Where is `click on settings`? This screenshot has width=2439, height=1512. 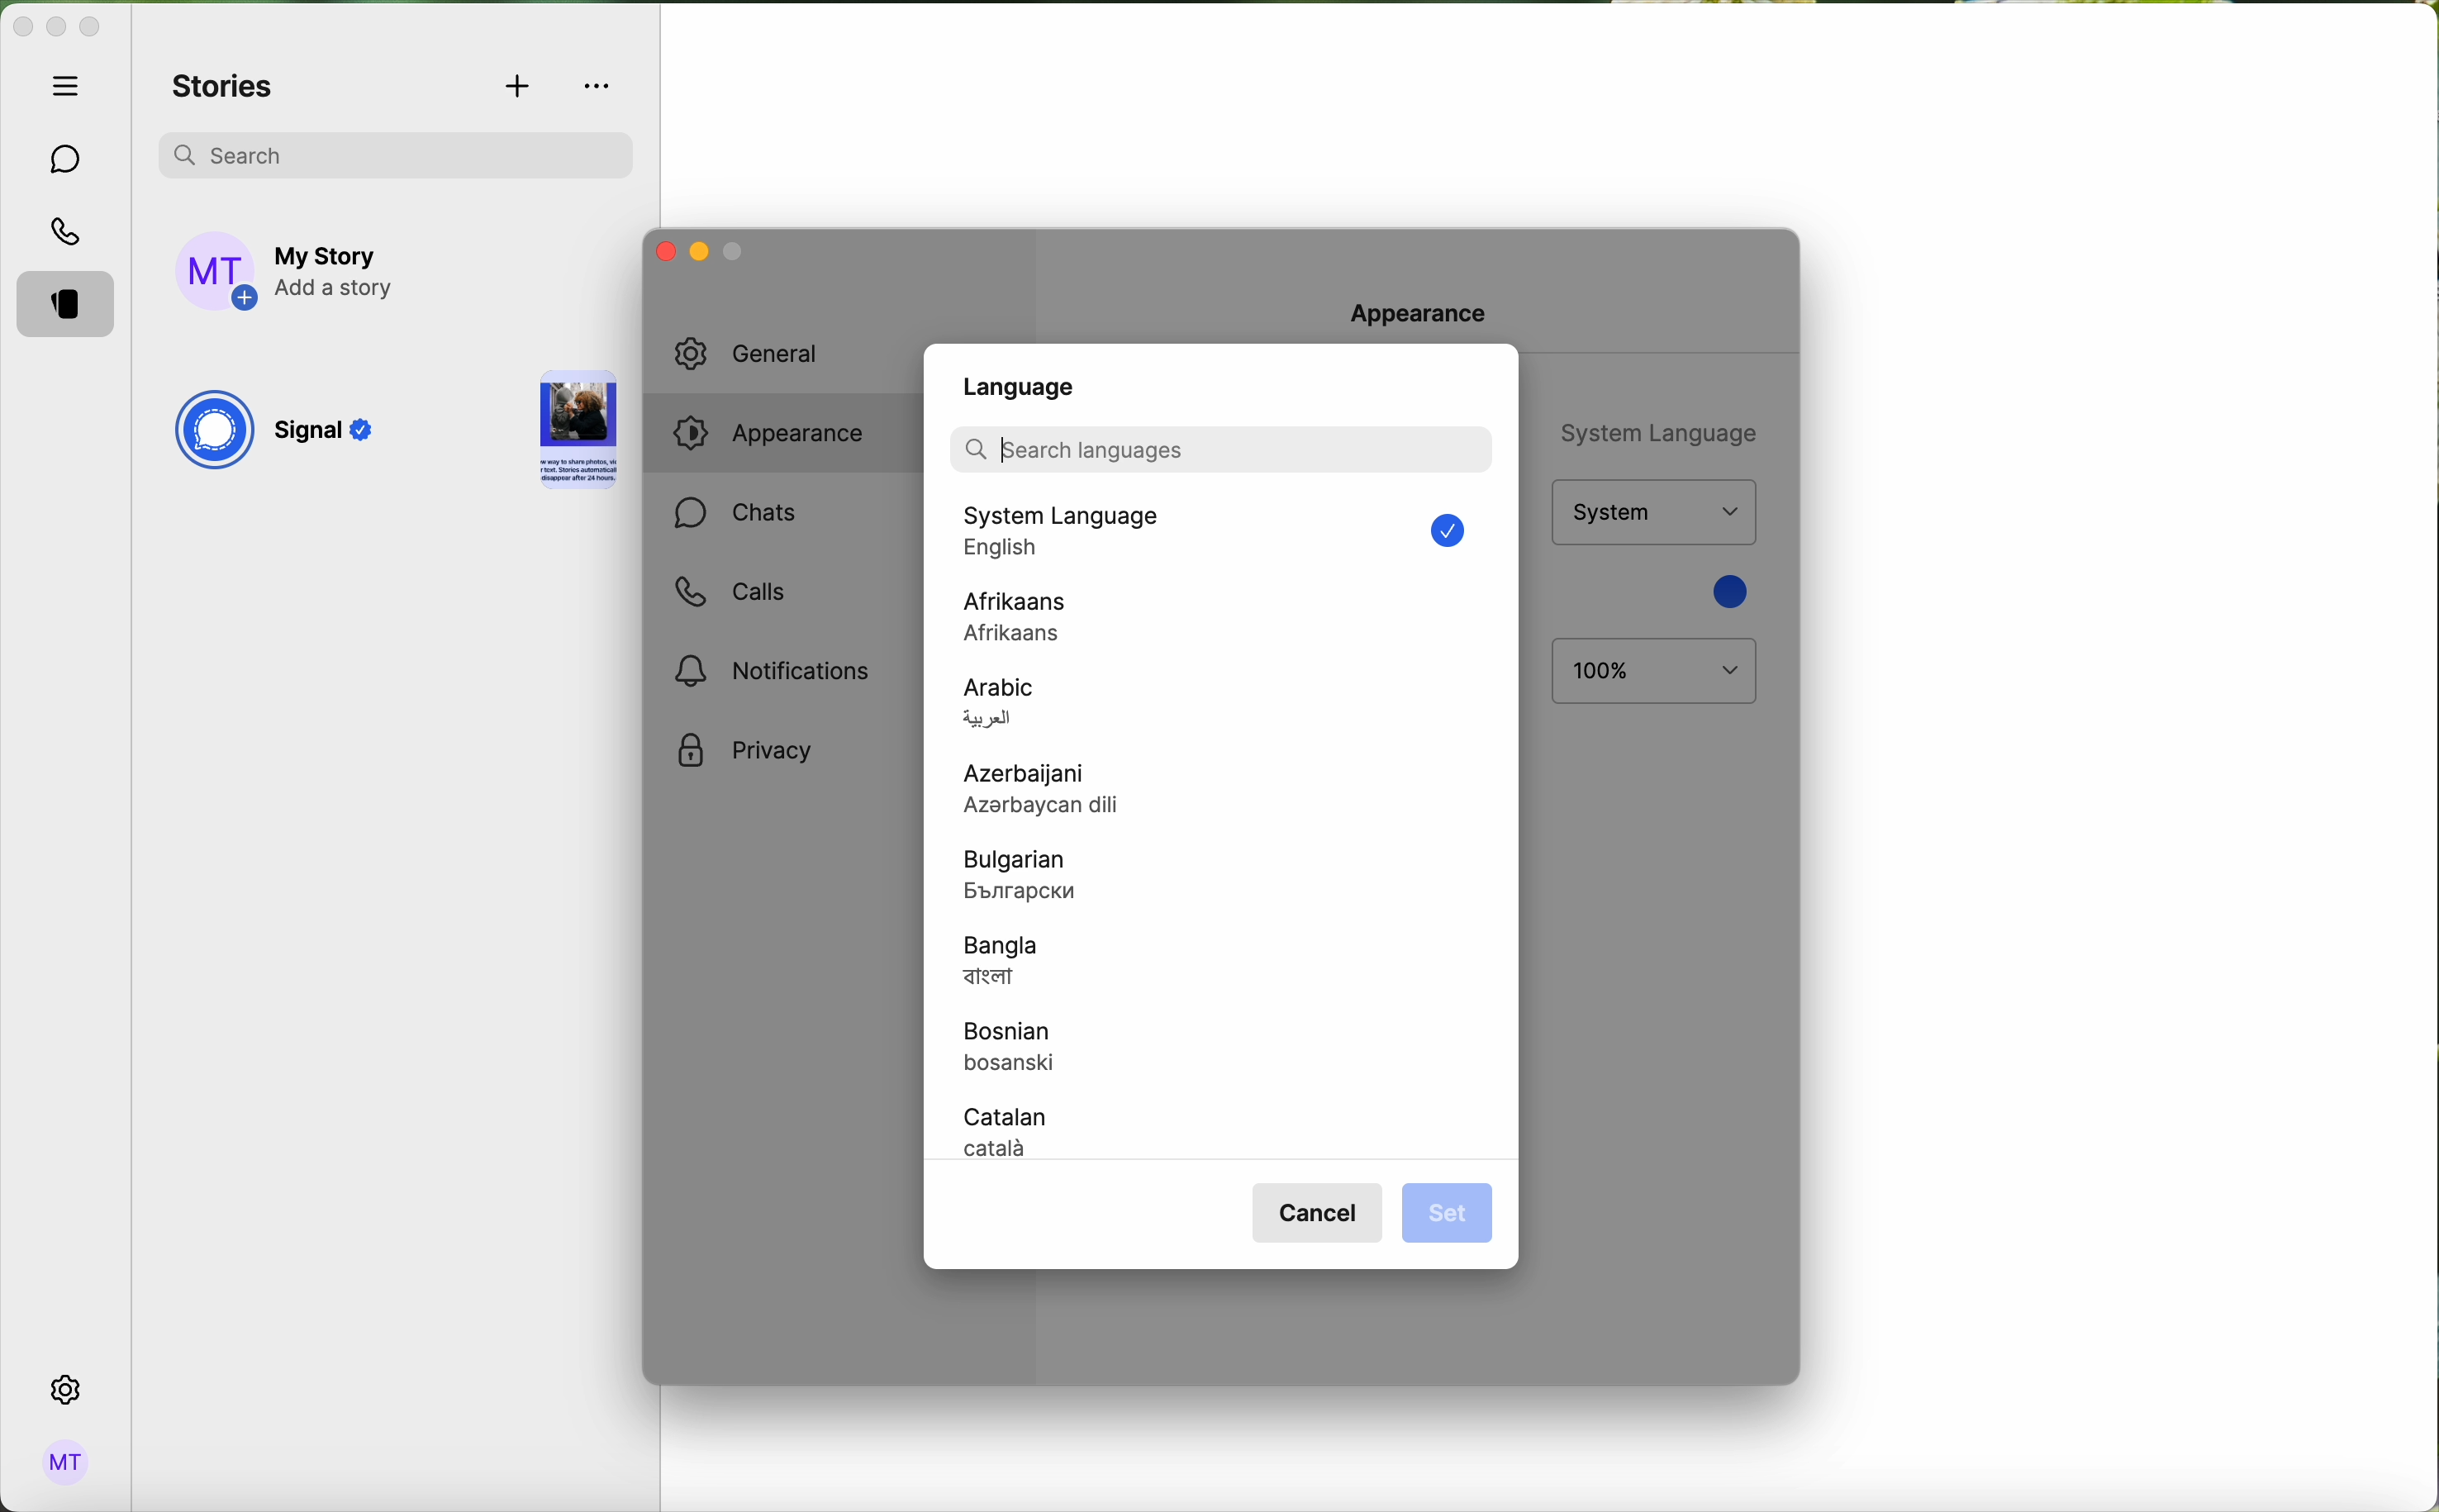
click on settings is located at coordinates (67, 1391).